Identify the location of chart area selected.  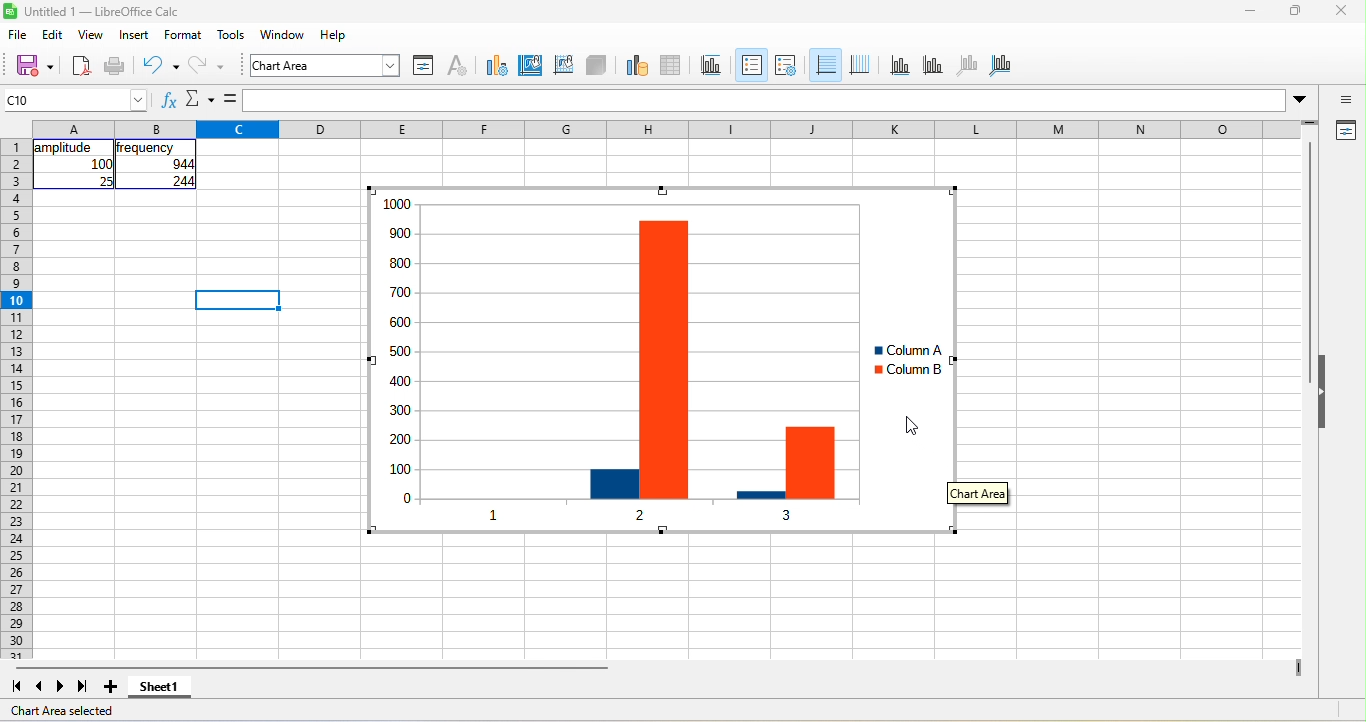
(62, 711).